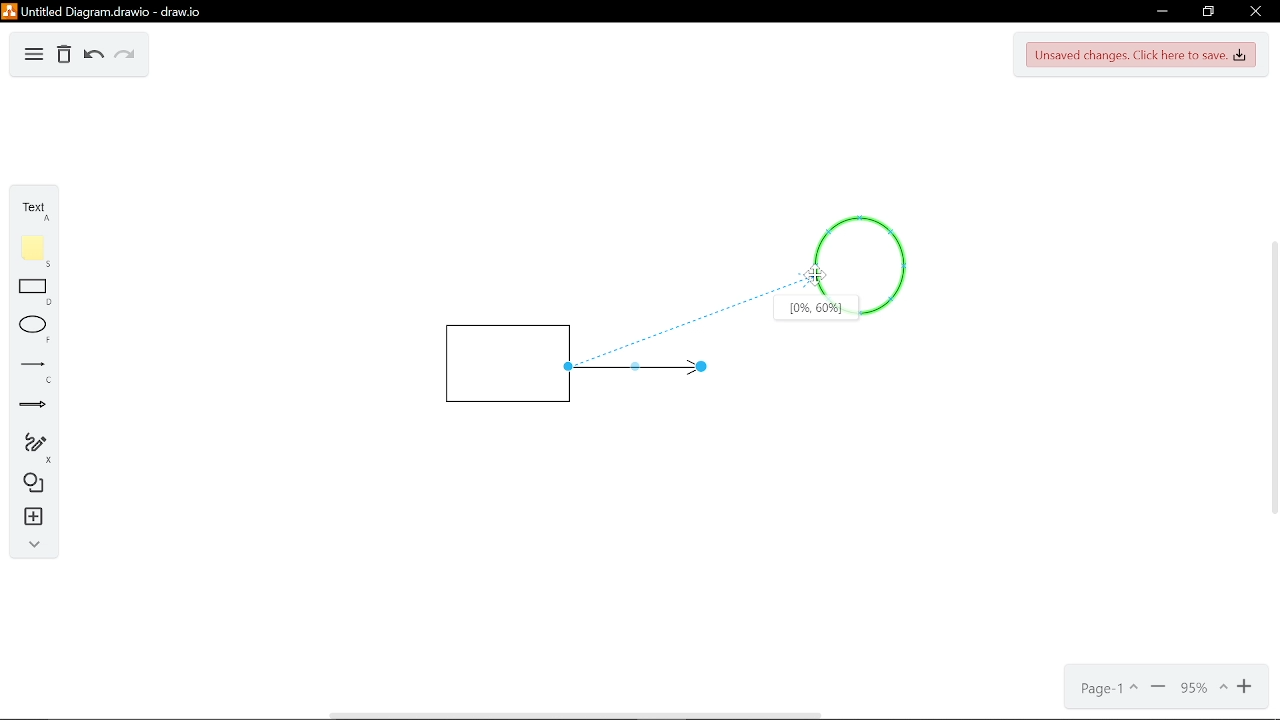 The width and height of the screenshot is (1280, 720). What do you see at coordinates (30, 544) in the screenshot?
I see `Collapse` at bounding box center [30, 544].